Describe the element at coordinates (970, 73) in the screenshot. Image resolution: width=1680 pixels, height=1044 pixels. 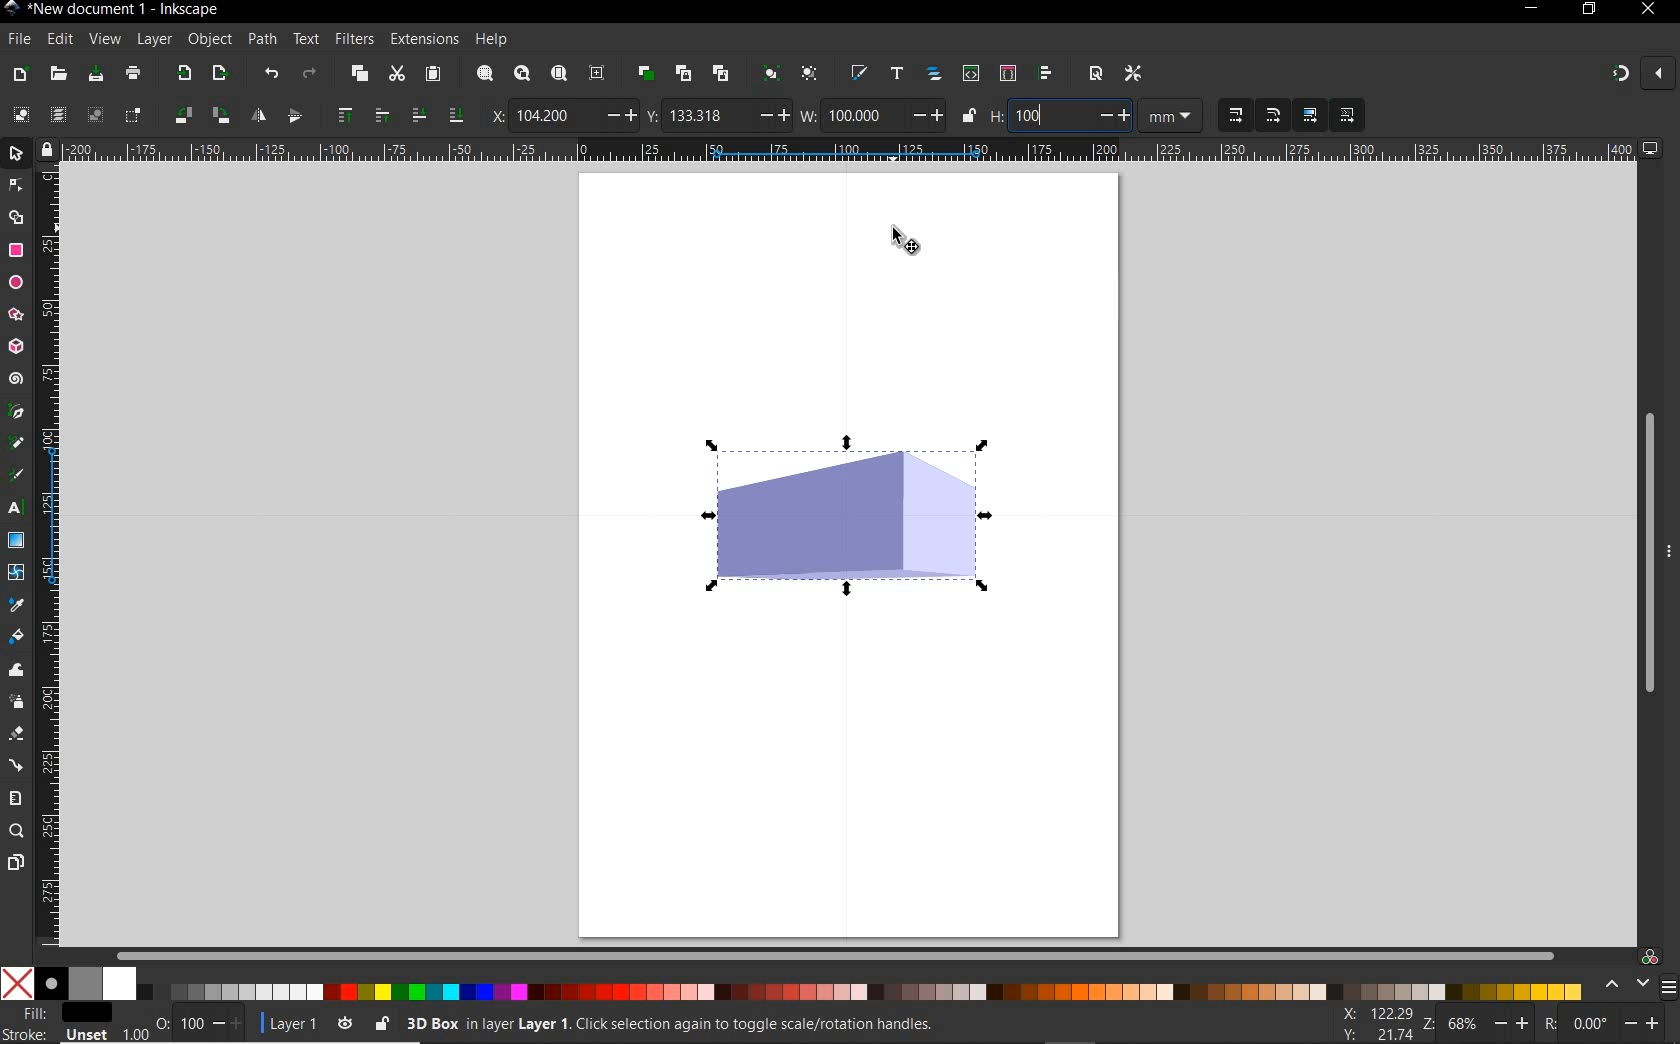
I see `open xml editor` at that location.